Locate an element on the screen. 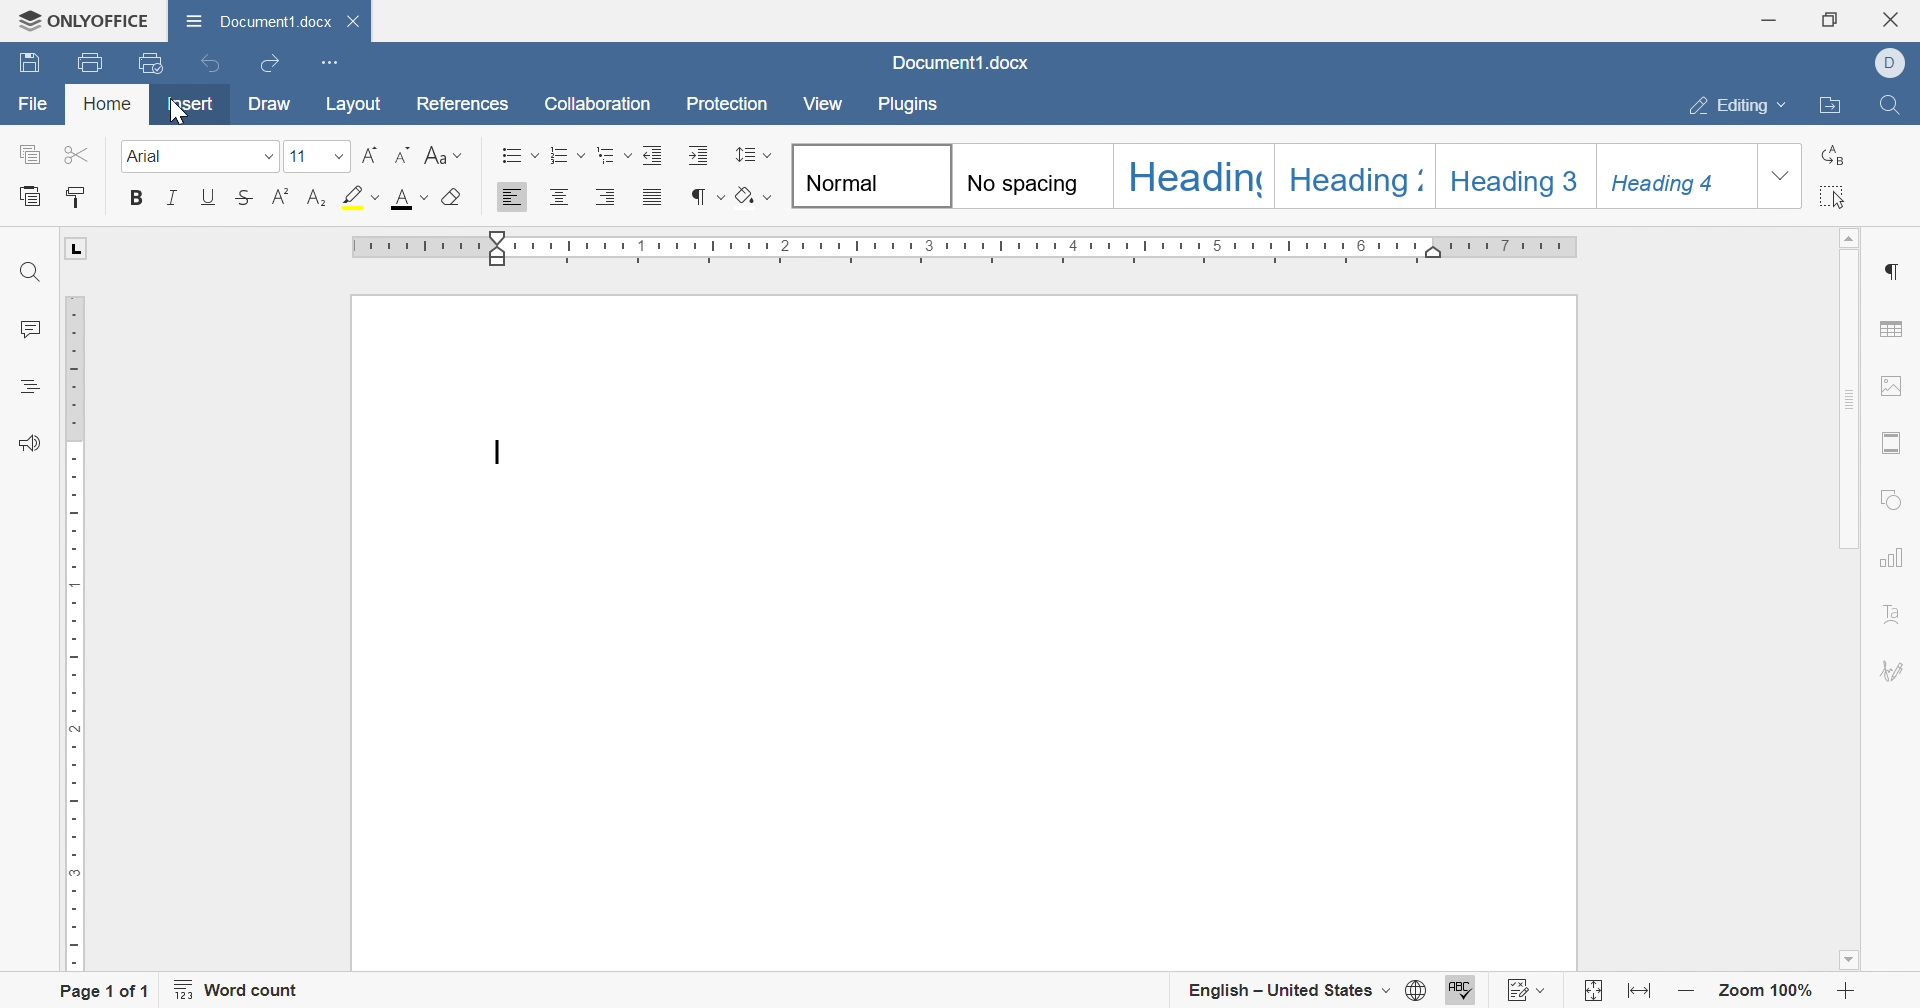 This screenshot has width=1920, height=1008. Shading is located at coordinates (755, 197).